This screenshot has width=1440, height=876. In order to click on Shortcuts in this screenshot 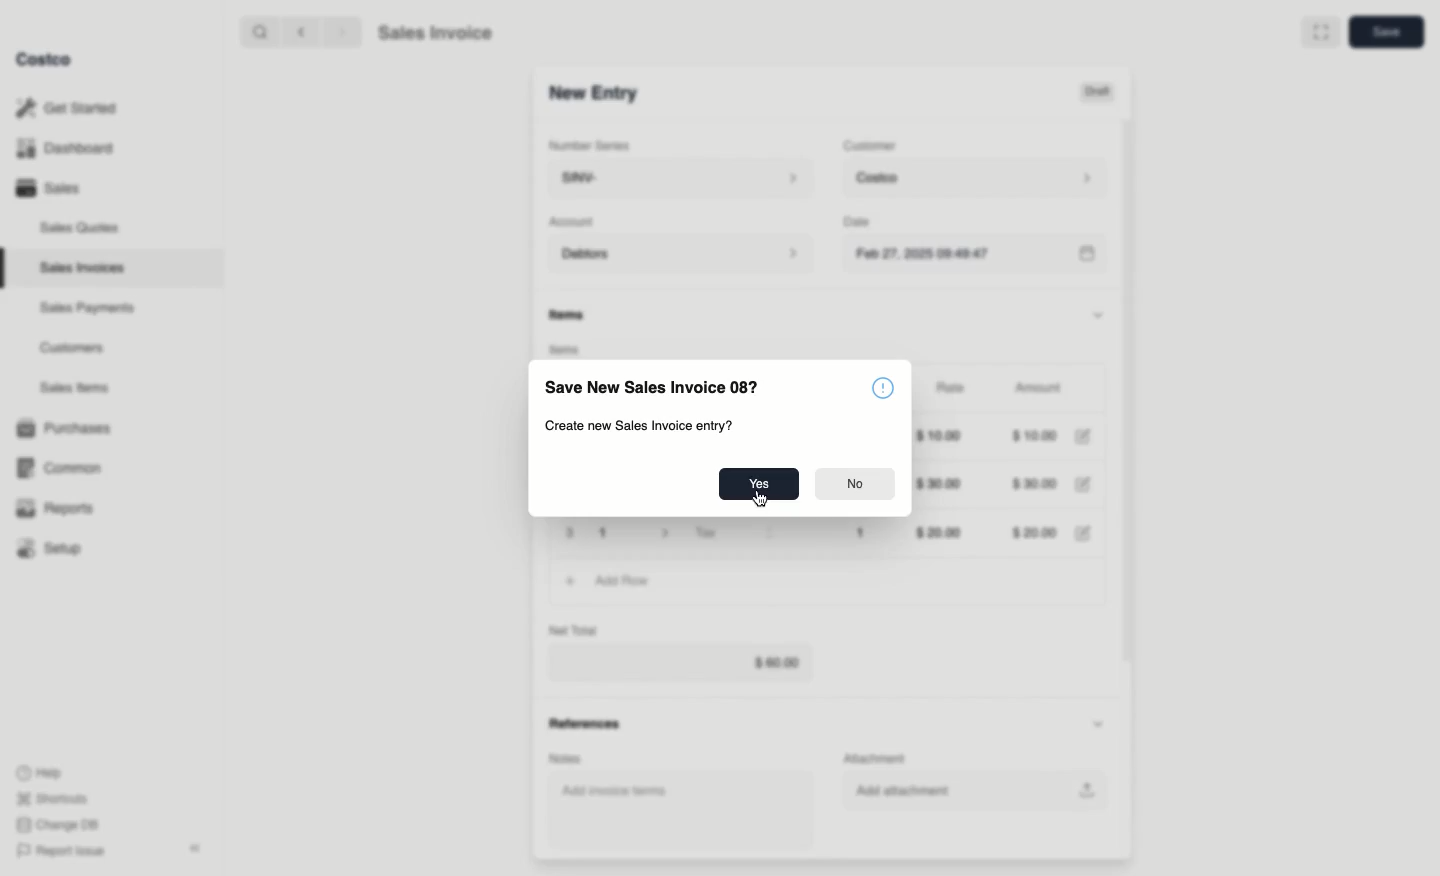, I will do `click(51, 797)`.